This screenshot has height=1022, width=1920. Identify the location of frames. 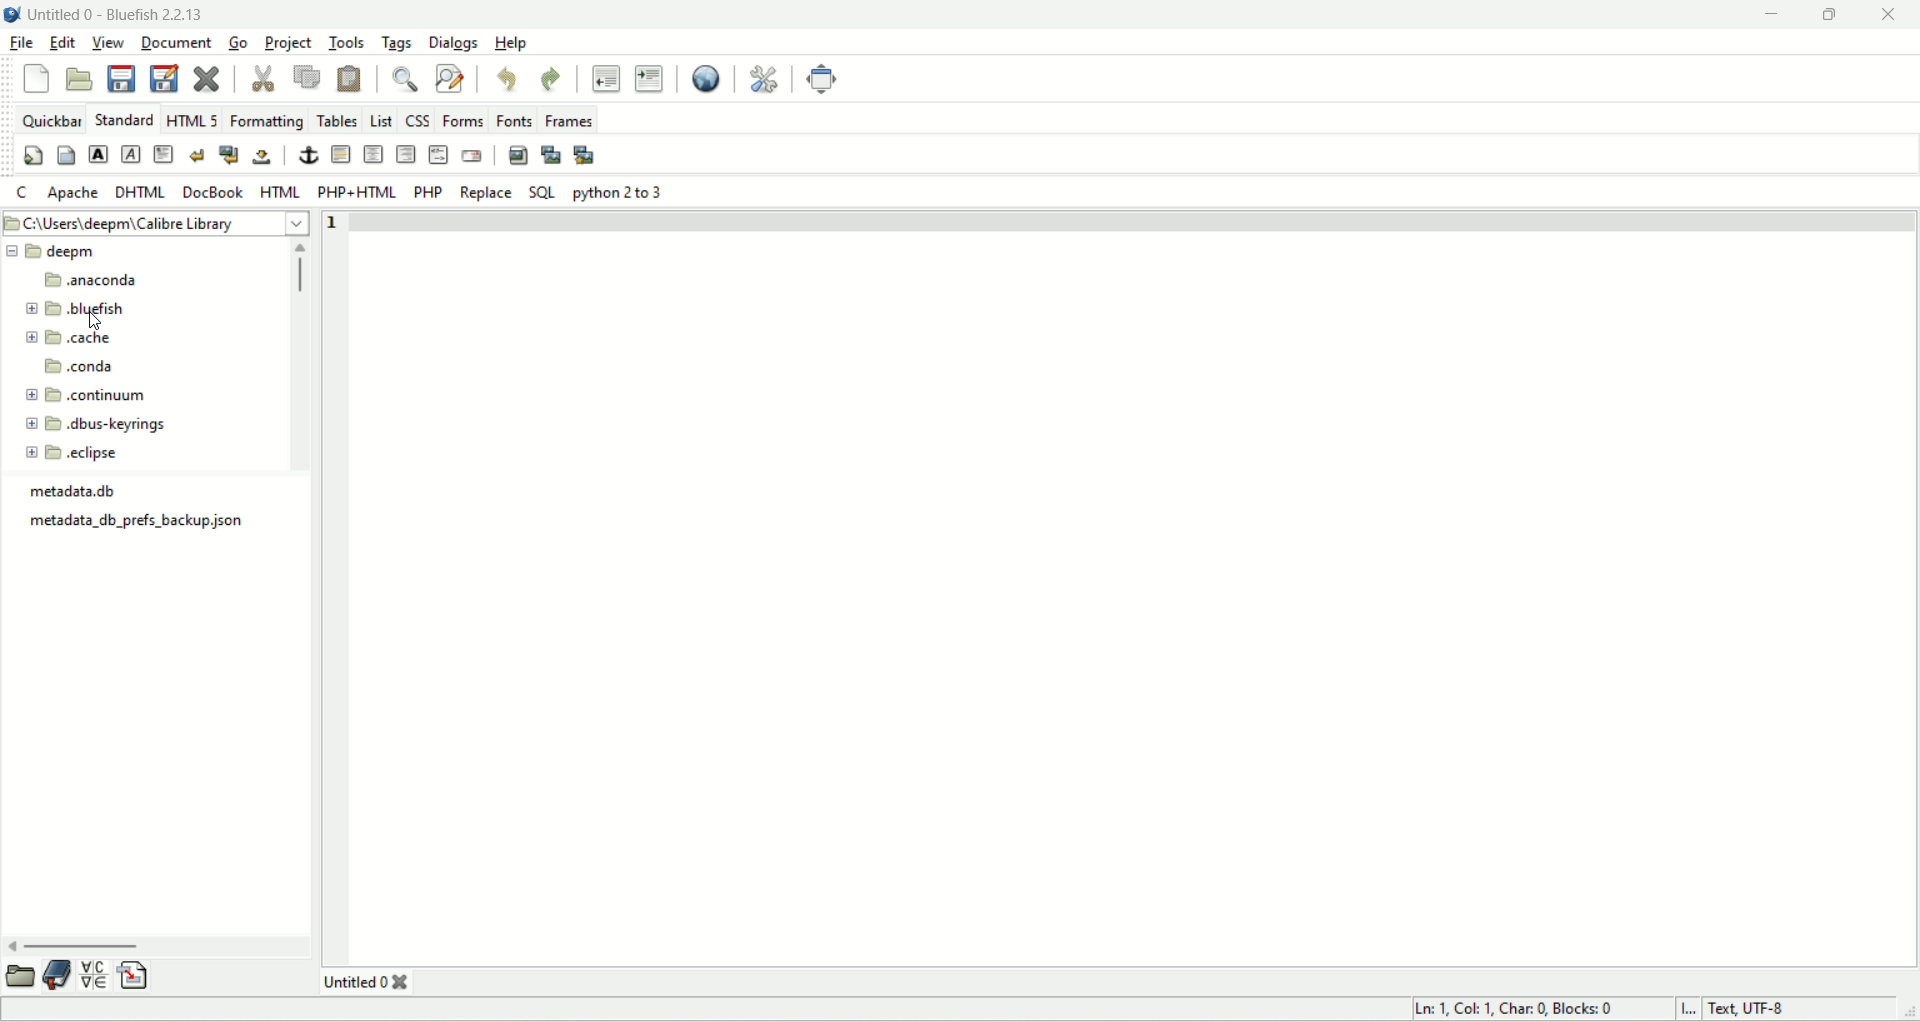
(573, 121).